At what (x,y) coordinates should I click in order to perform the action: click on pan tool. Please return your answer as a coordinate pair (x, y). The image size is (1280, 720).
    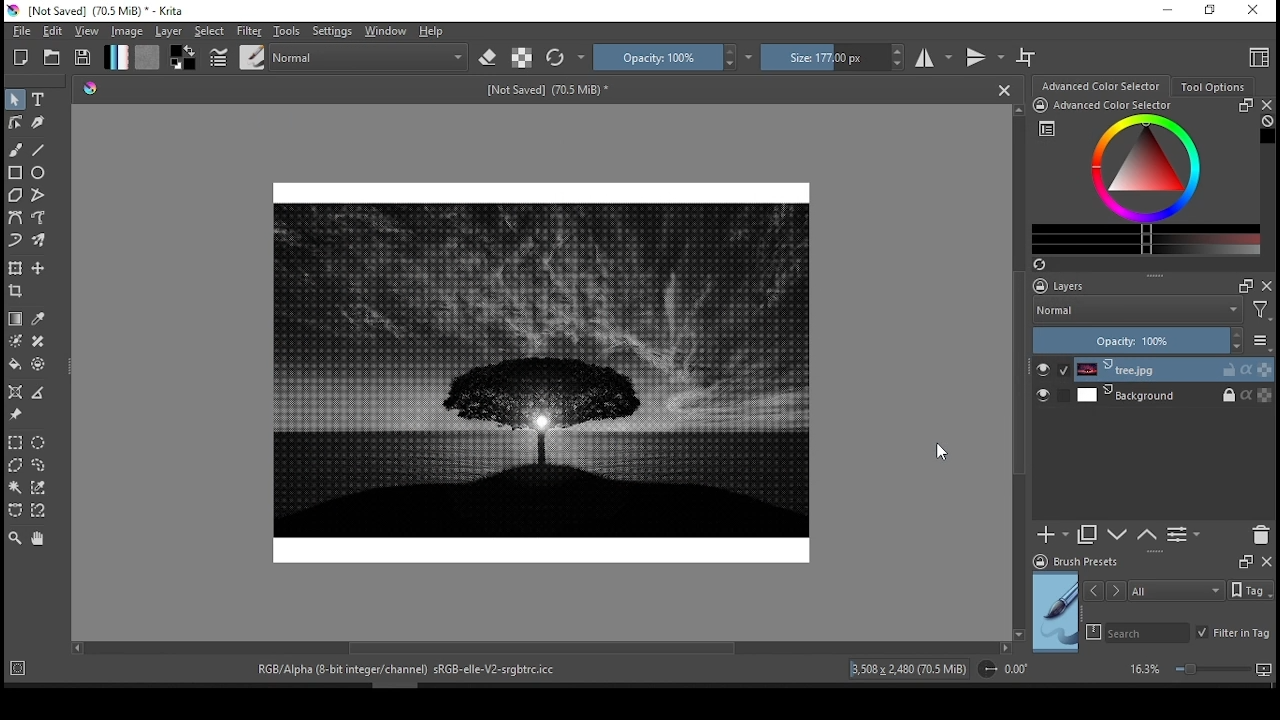
    Looking at the image, I should click on (38, 538).